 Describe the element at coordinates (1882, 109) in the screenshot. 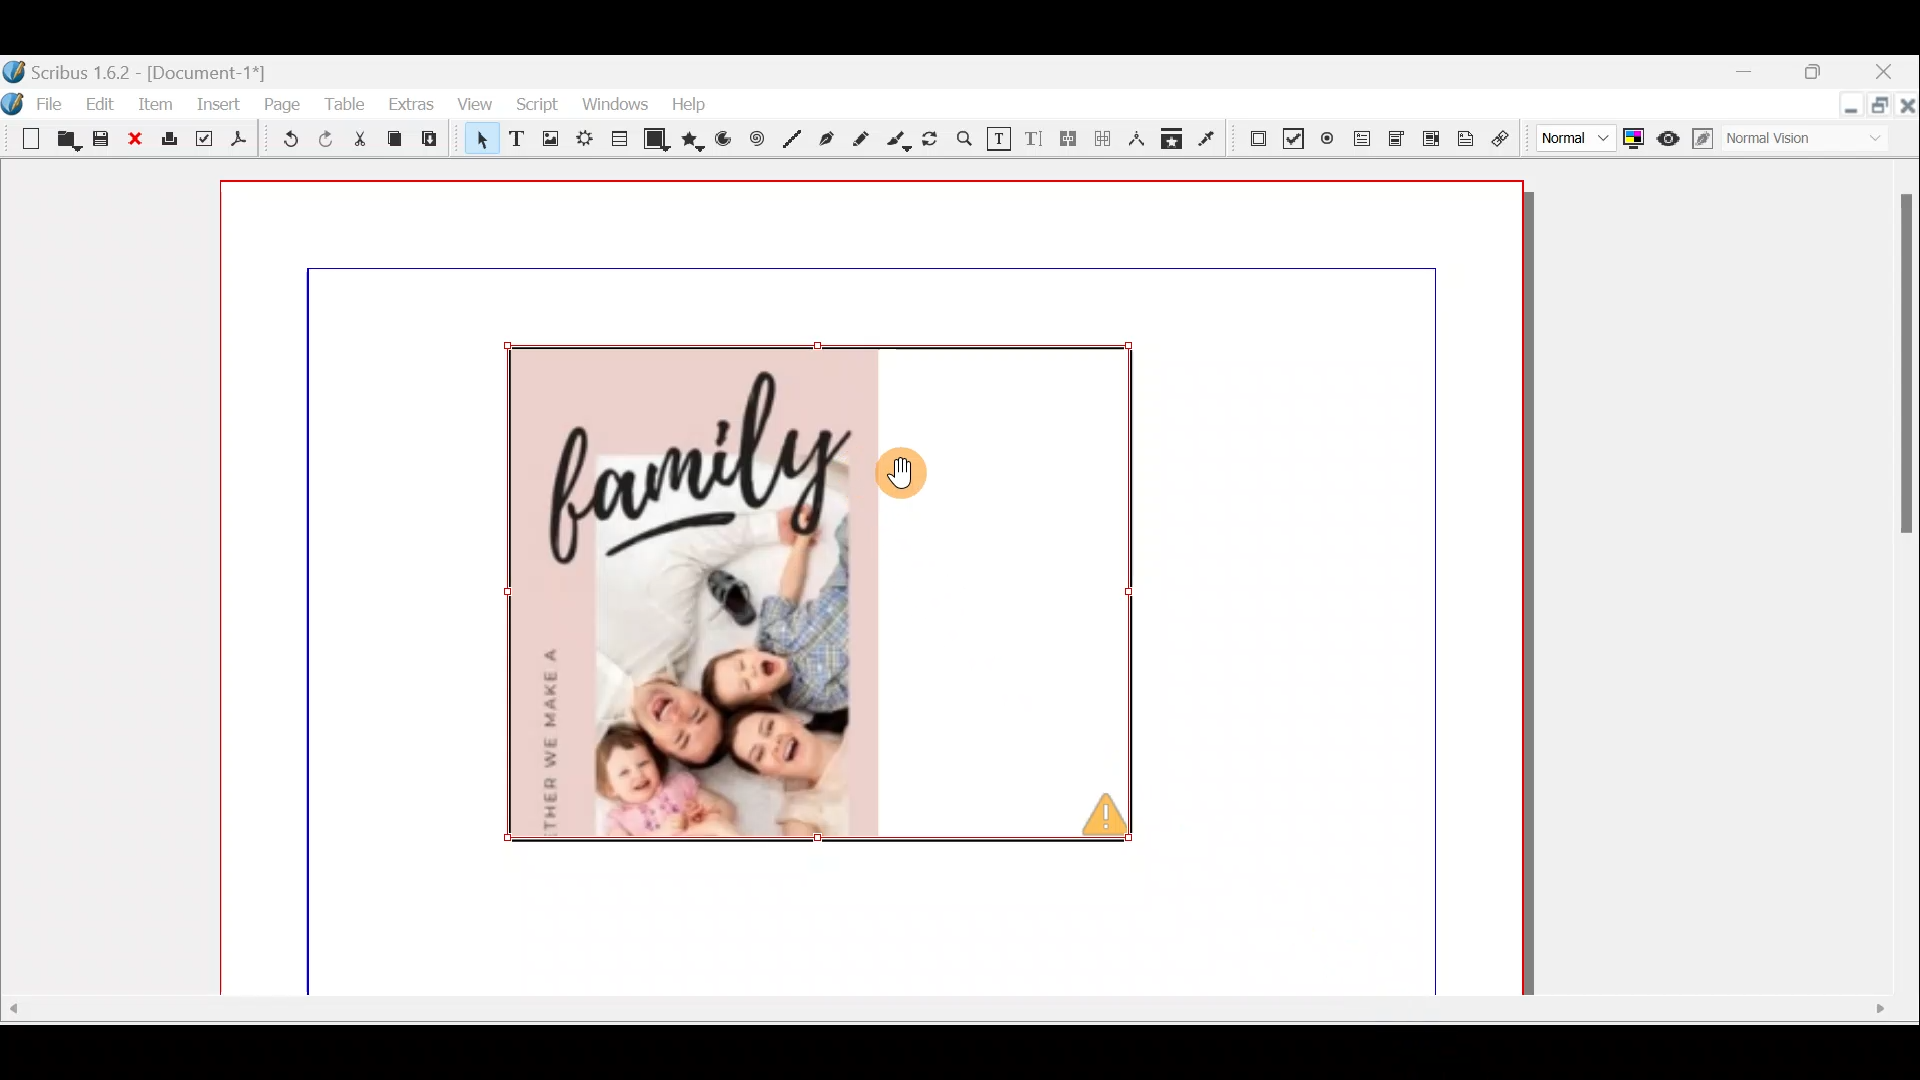

I see `Maximise` at that location.